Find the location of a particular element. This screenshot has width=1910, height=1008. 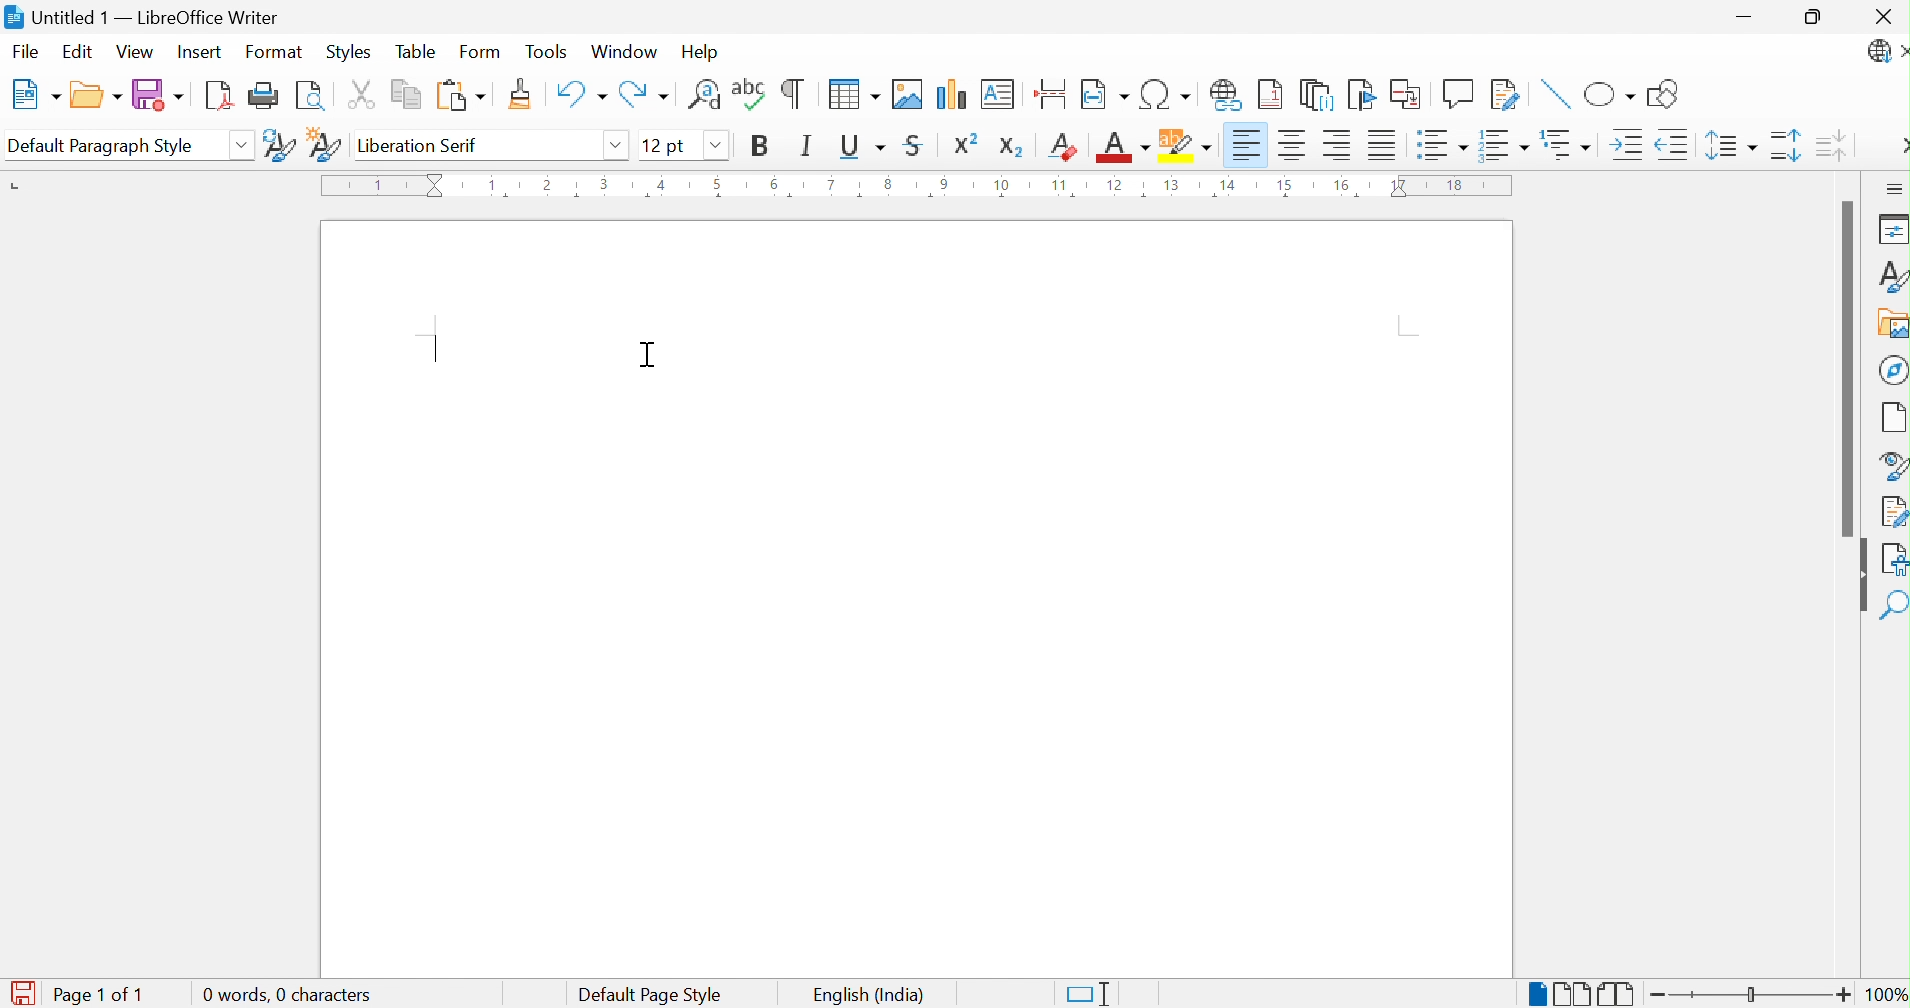

0 words, 0 characters is located at coordinates (287, 995).